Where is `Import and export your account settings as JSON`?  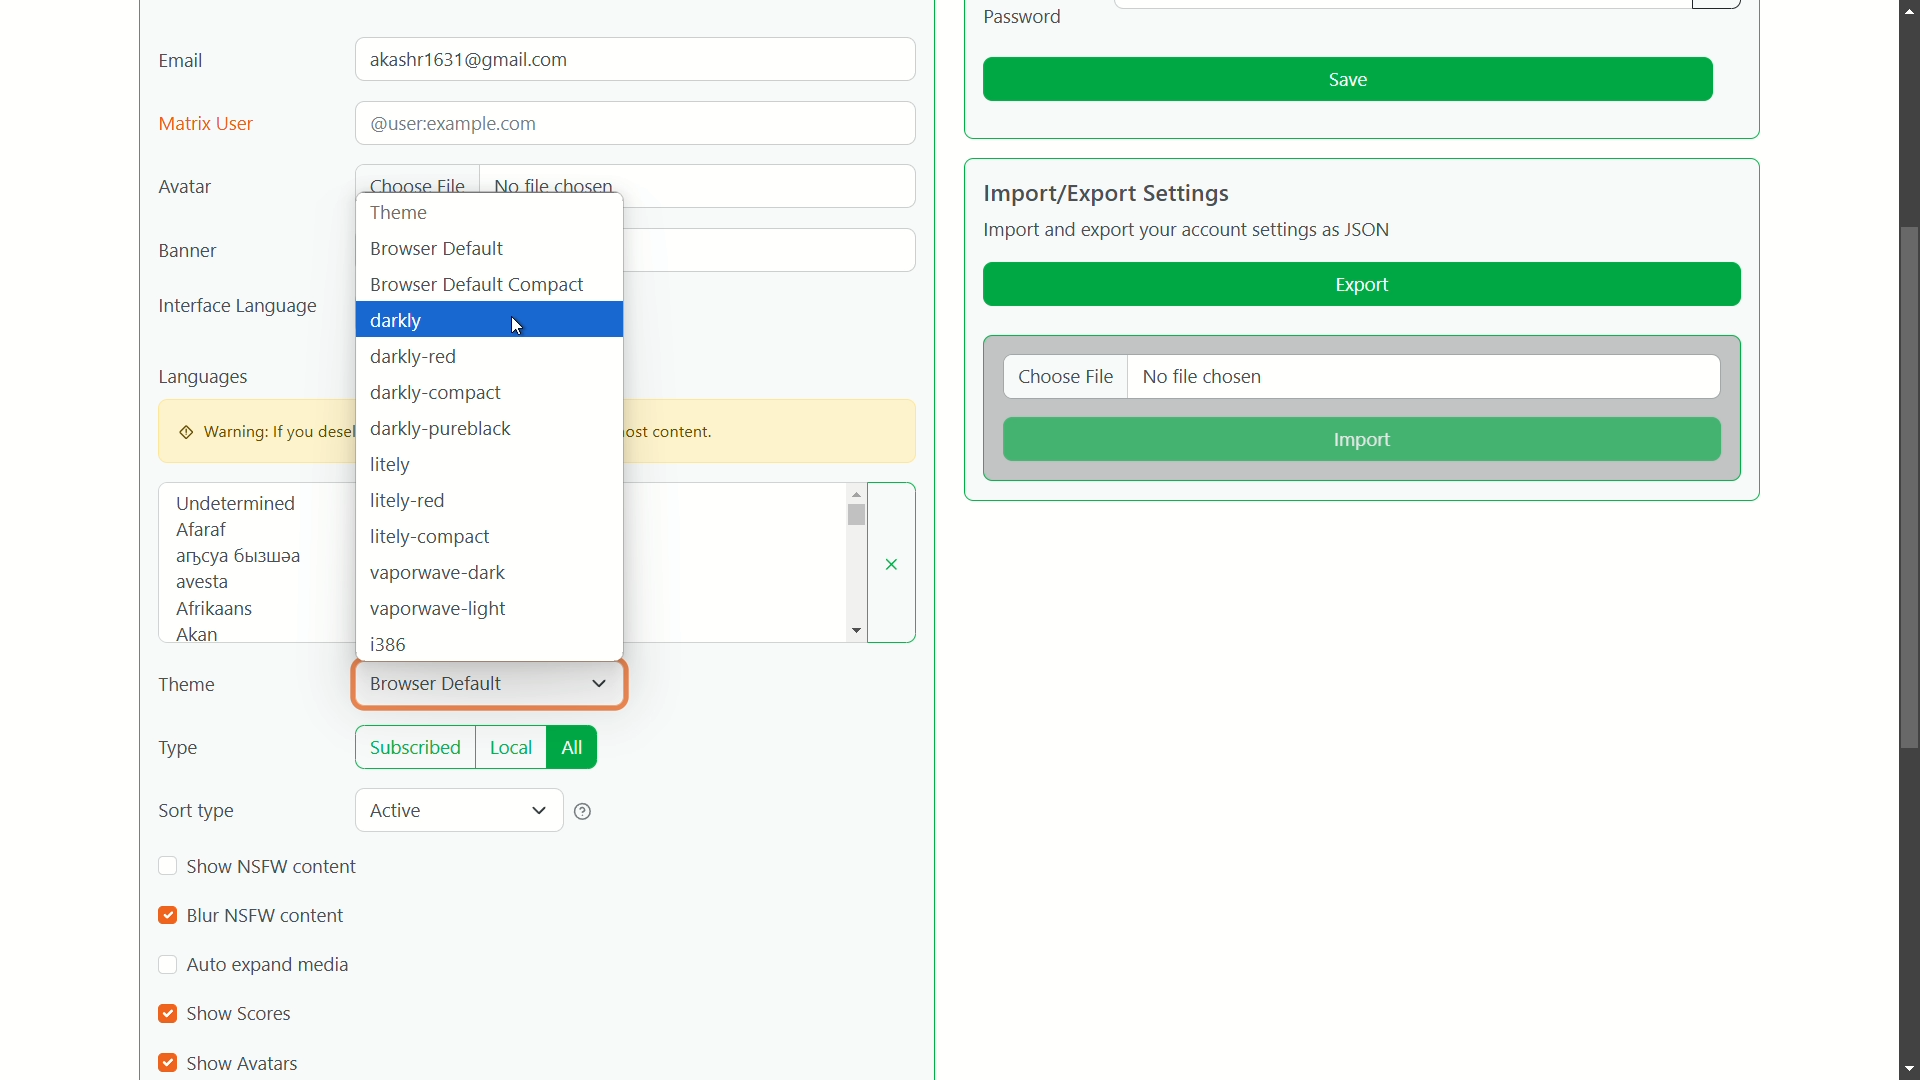 Import and export your account settings as JSON is located at coordinates (1191, 233).